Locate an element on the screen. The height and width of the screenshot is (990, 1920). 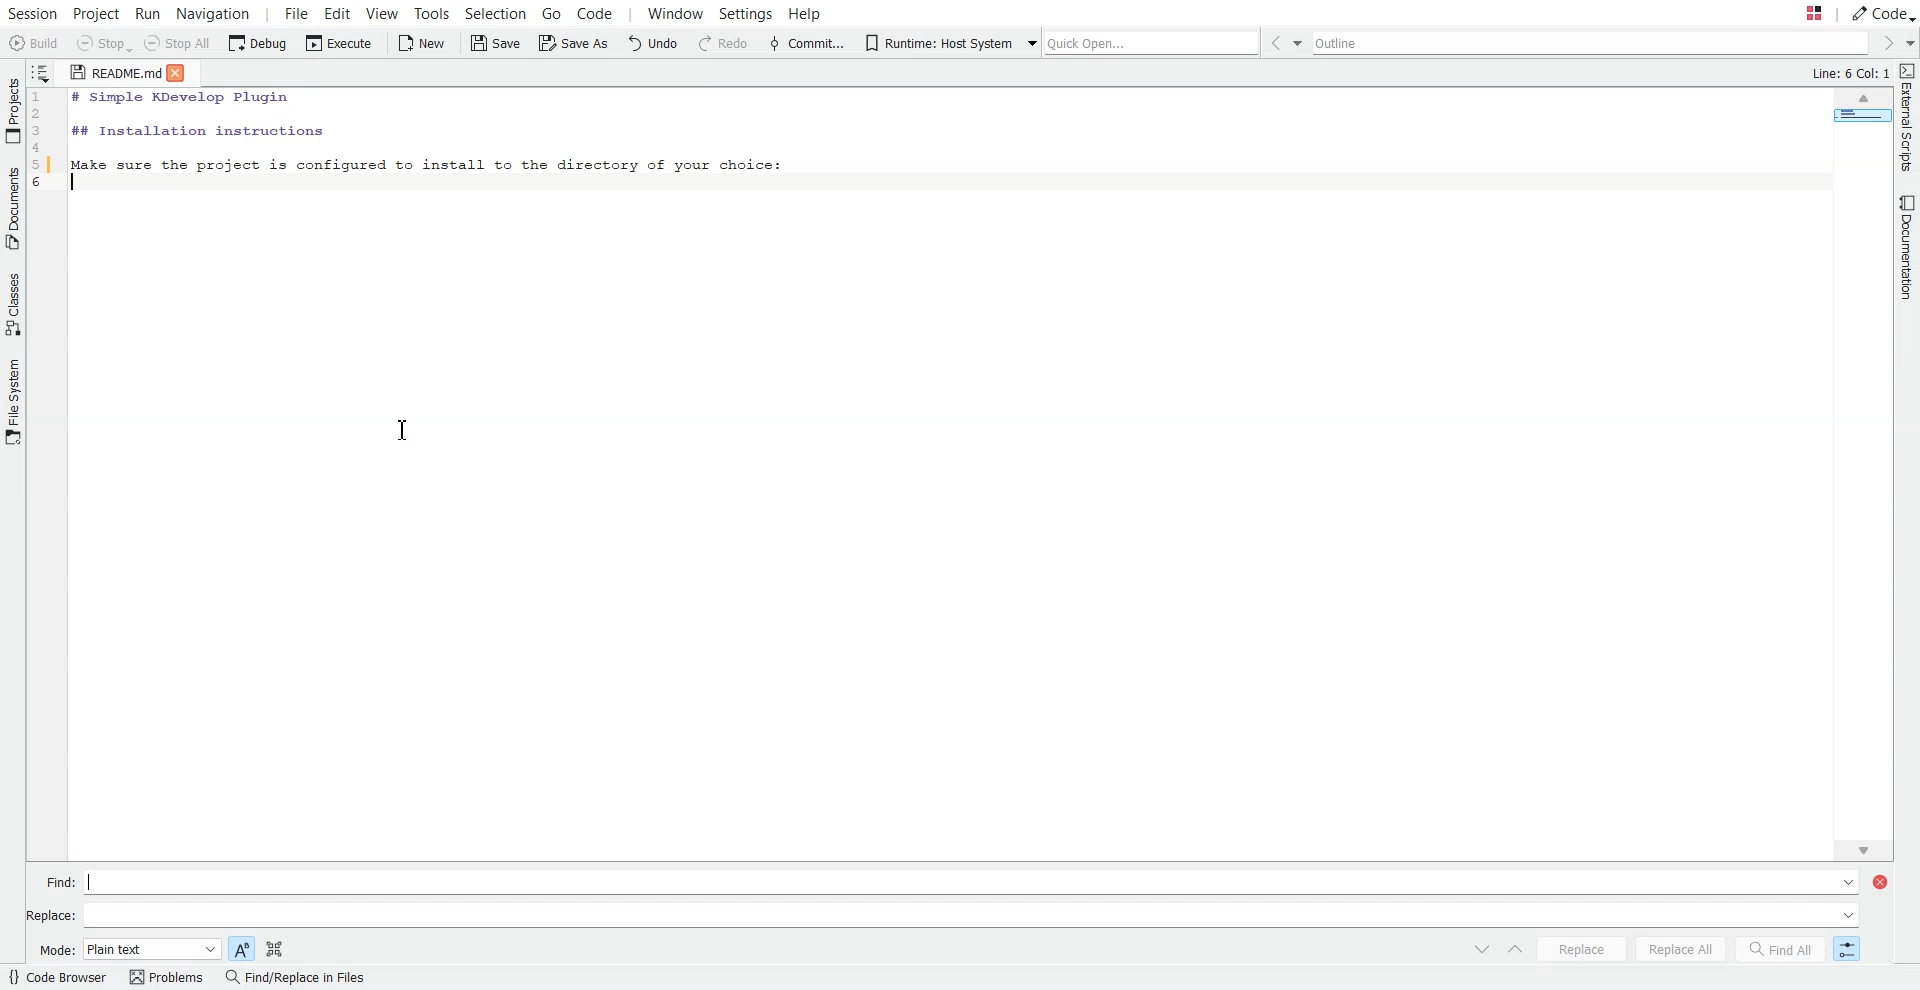
Code is located at coordinates (606, 14).